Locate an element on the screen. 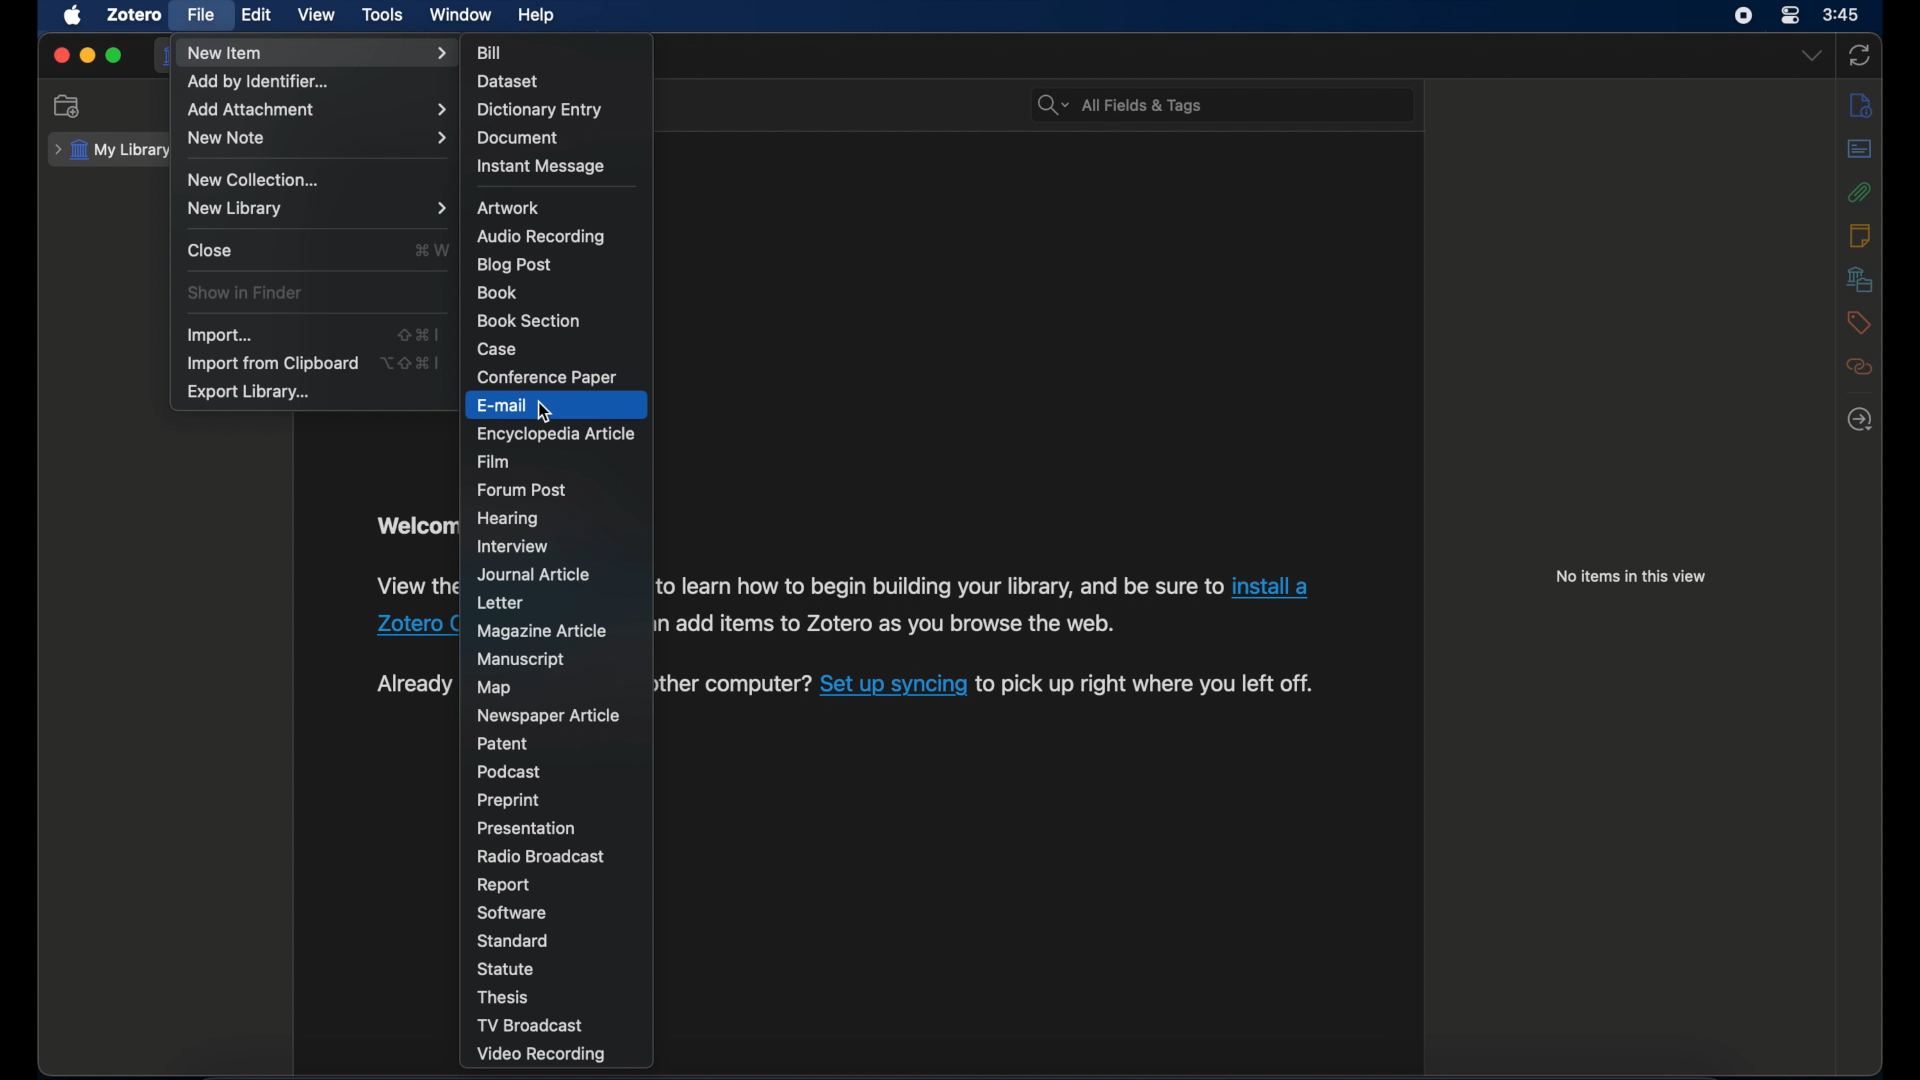 This screenshot has height=1080, width=1920. info is located at coordinates (1862, 104).